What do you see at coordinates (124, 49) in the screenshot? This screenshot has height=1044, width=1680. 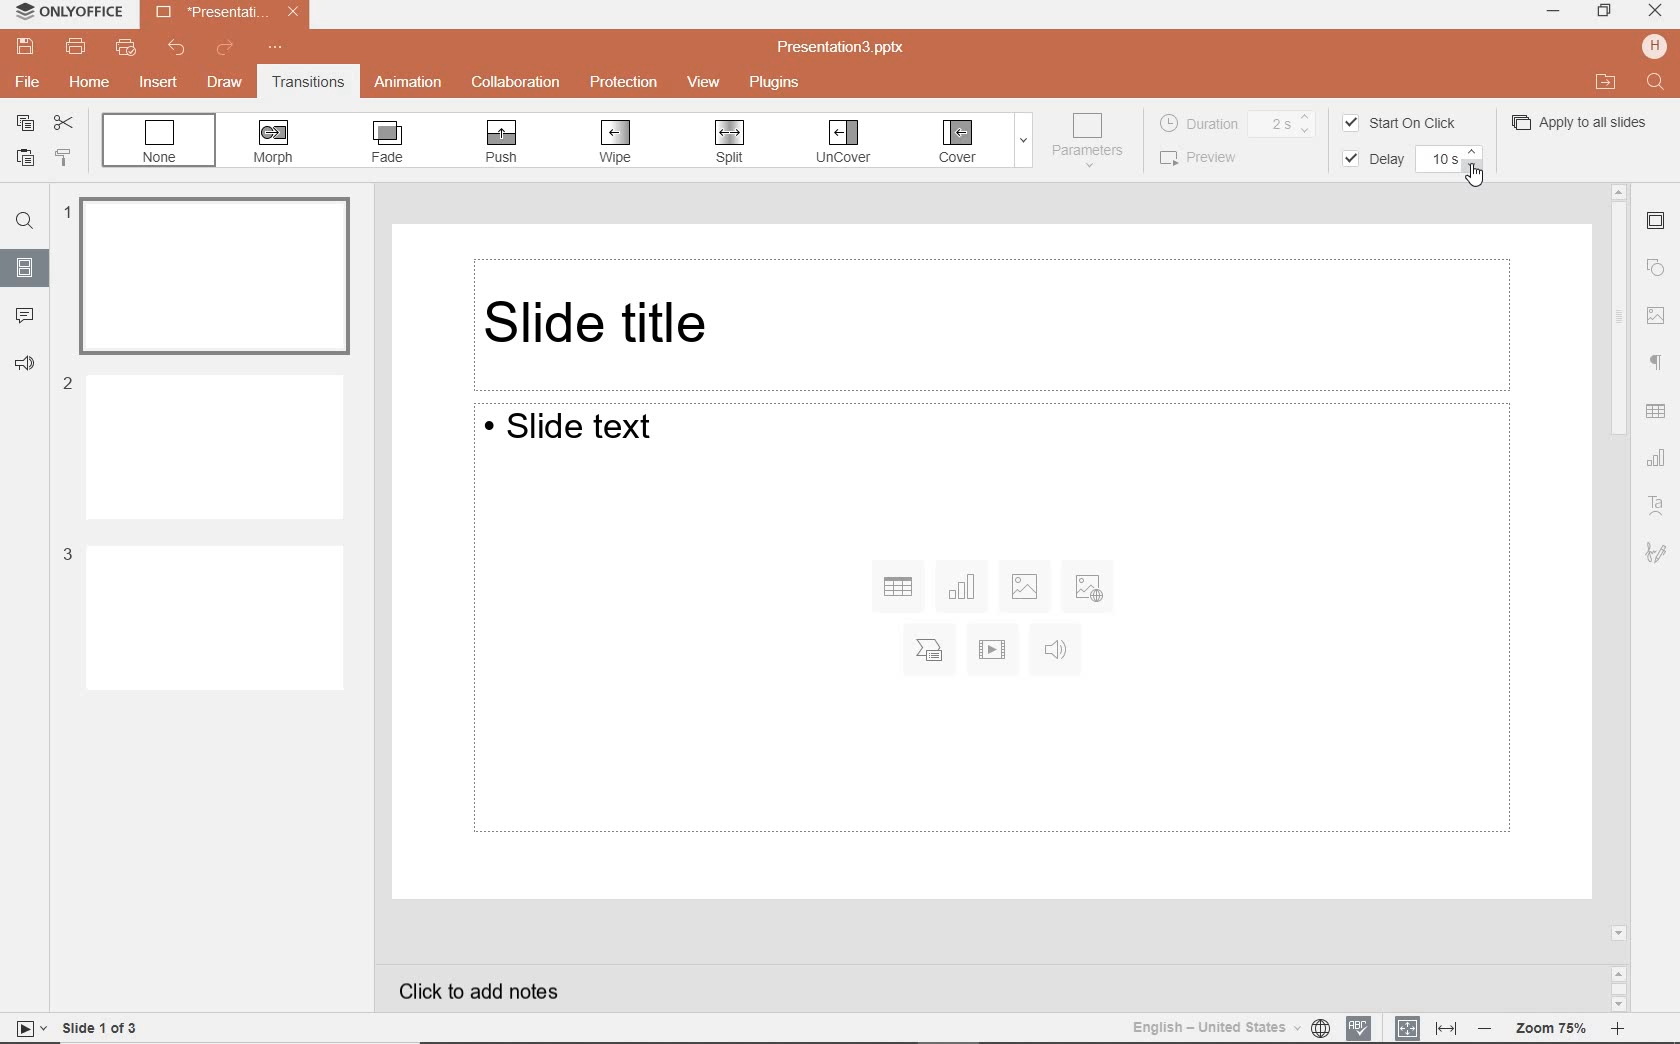 I see `quick print` at bounding box center [124, 49].